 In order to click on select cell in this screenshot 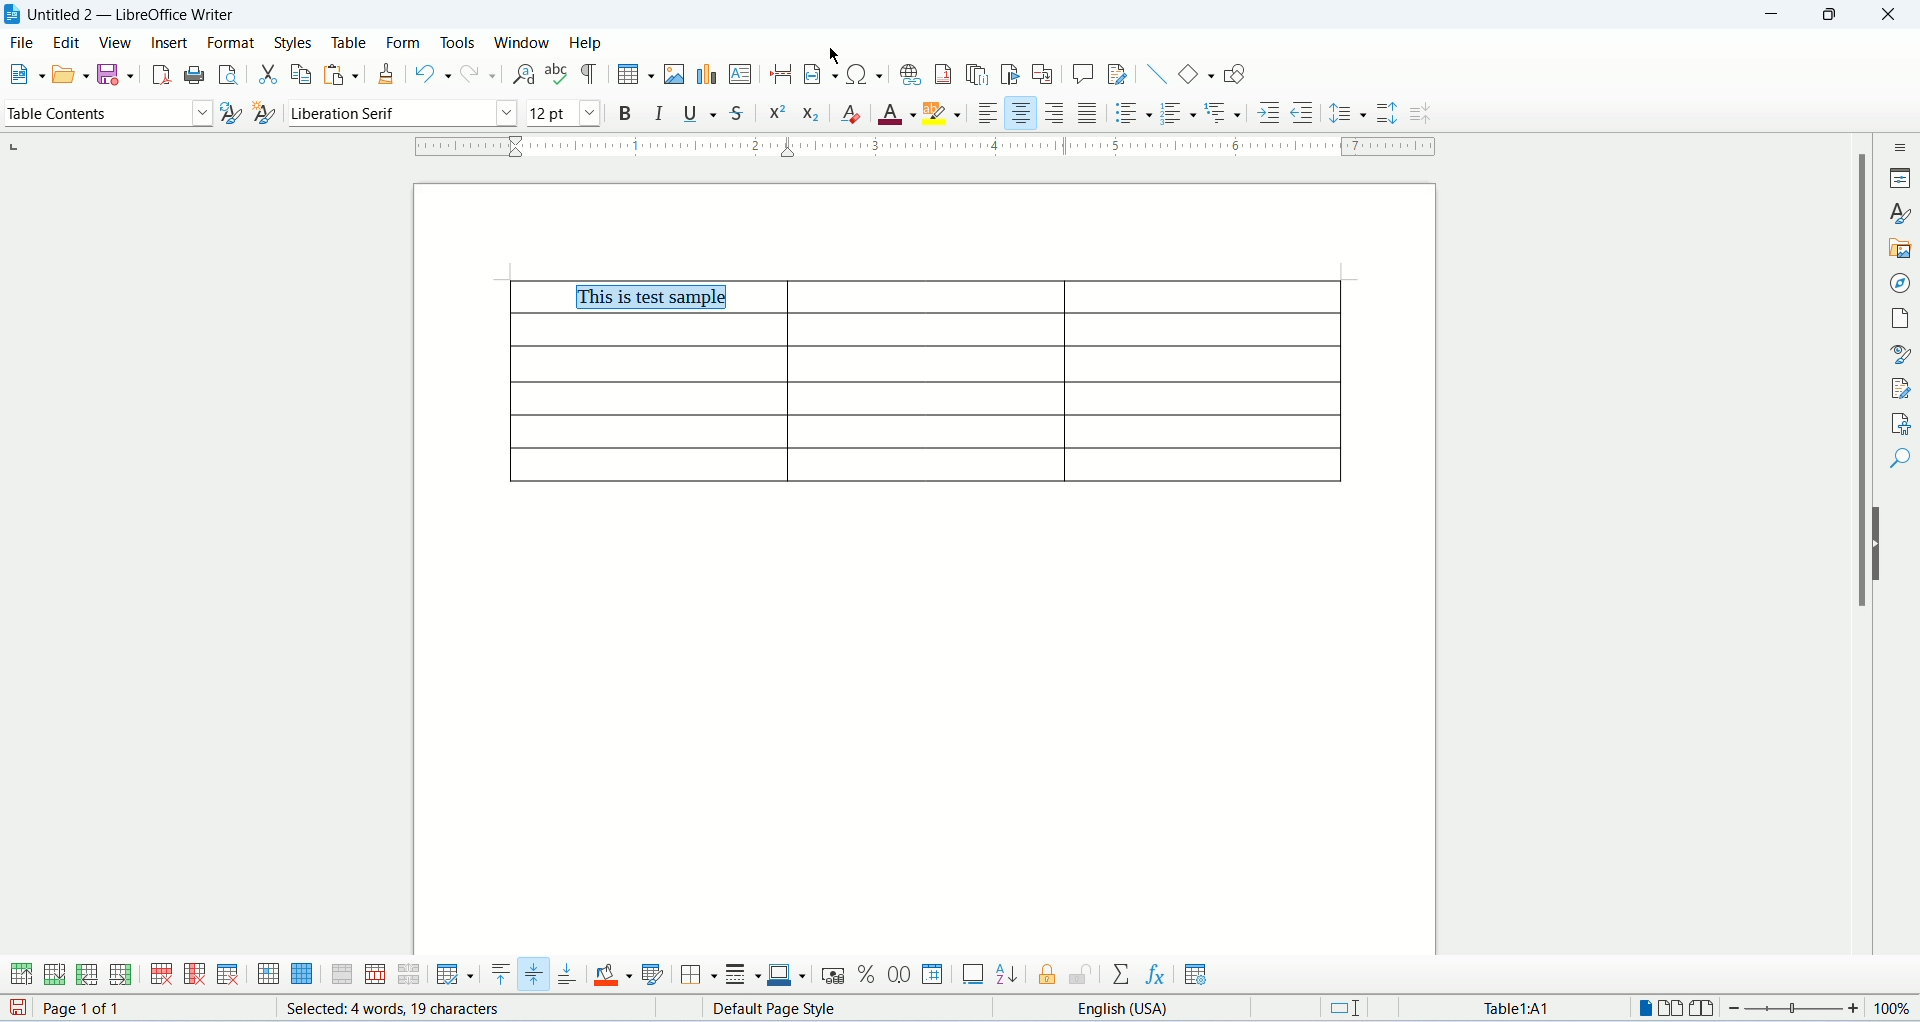, I will do `click(268, 976)`.